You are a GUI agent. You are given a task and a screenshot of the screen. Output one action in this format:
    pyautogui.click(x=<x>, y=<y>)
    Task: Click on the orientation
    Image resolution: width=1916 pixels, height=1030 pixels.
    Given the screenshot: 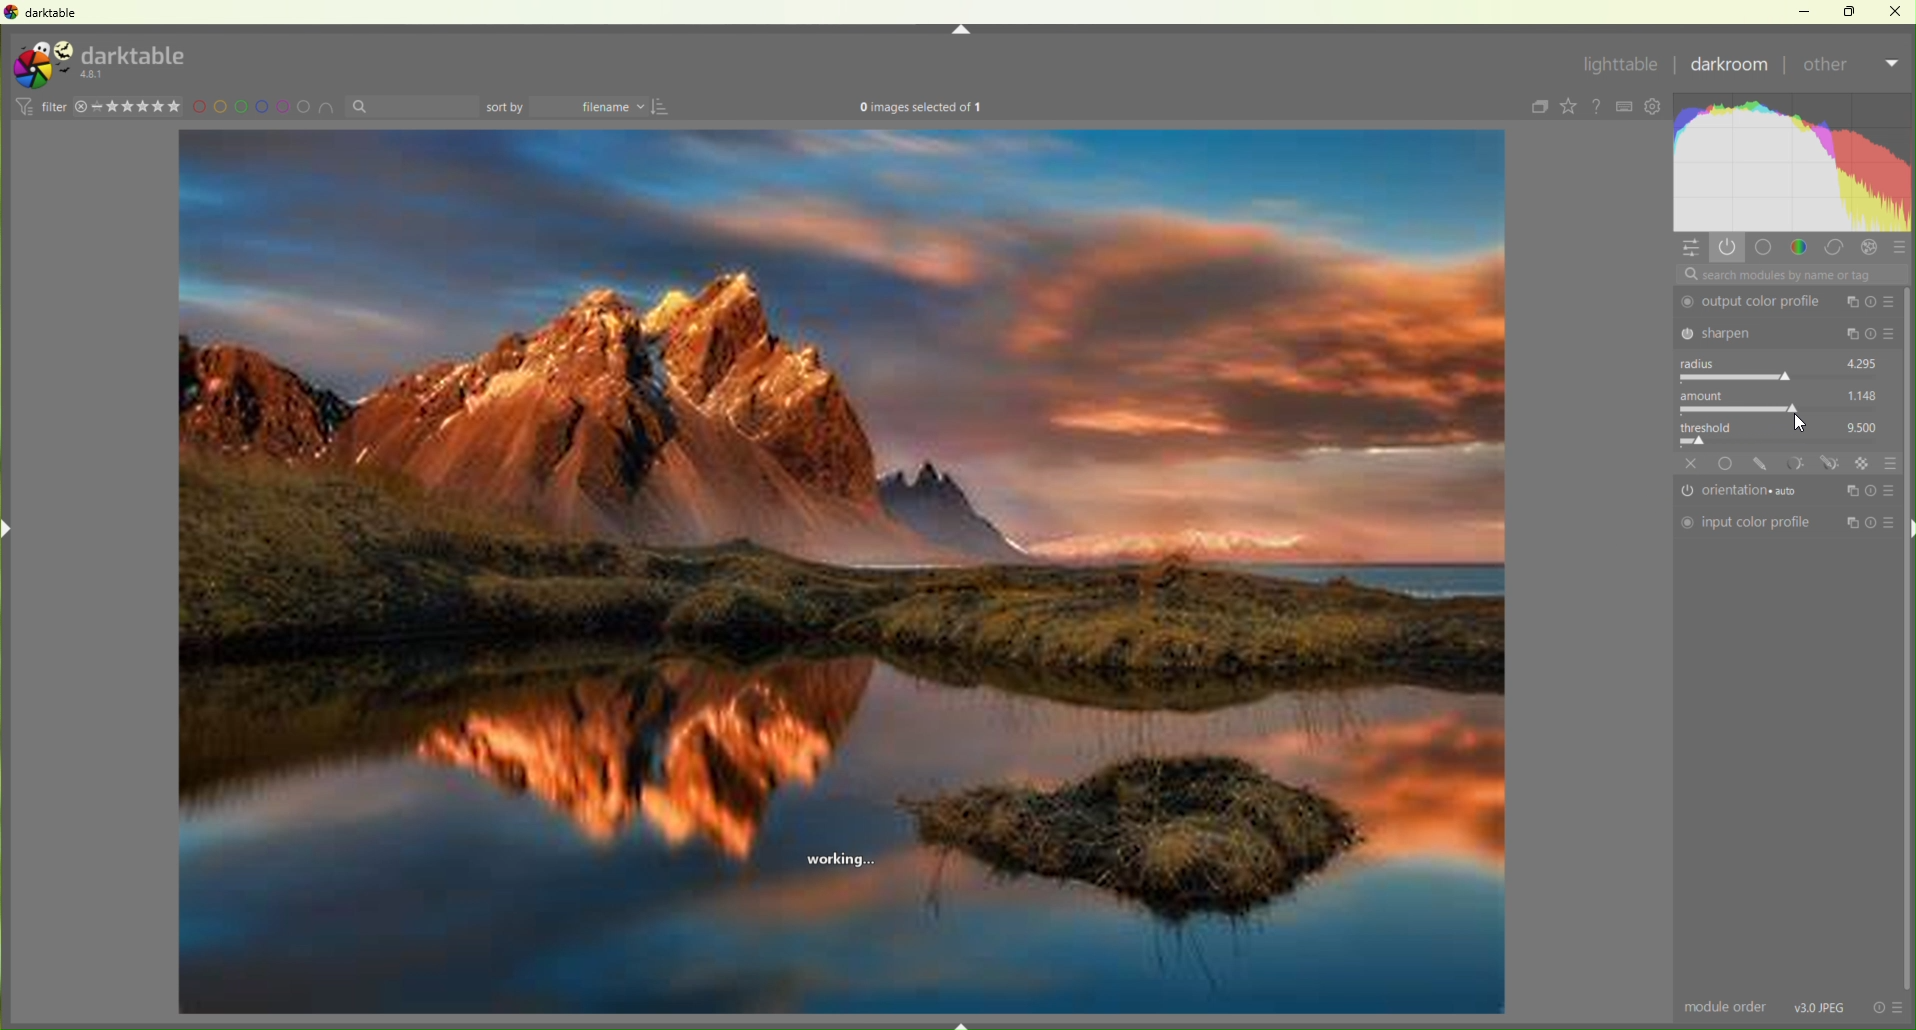 What is the action you would take?
    pyautogui.click(x=1746, y=492)
    